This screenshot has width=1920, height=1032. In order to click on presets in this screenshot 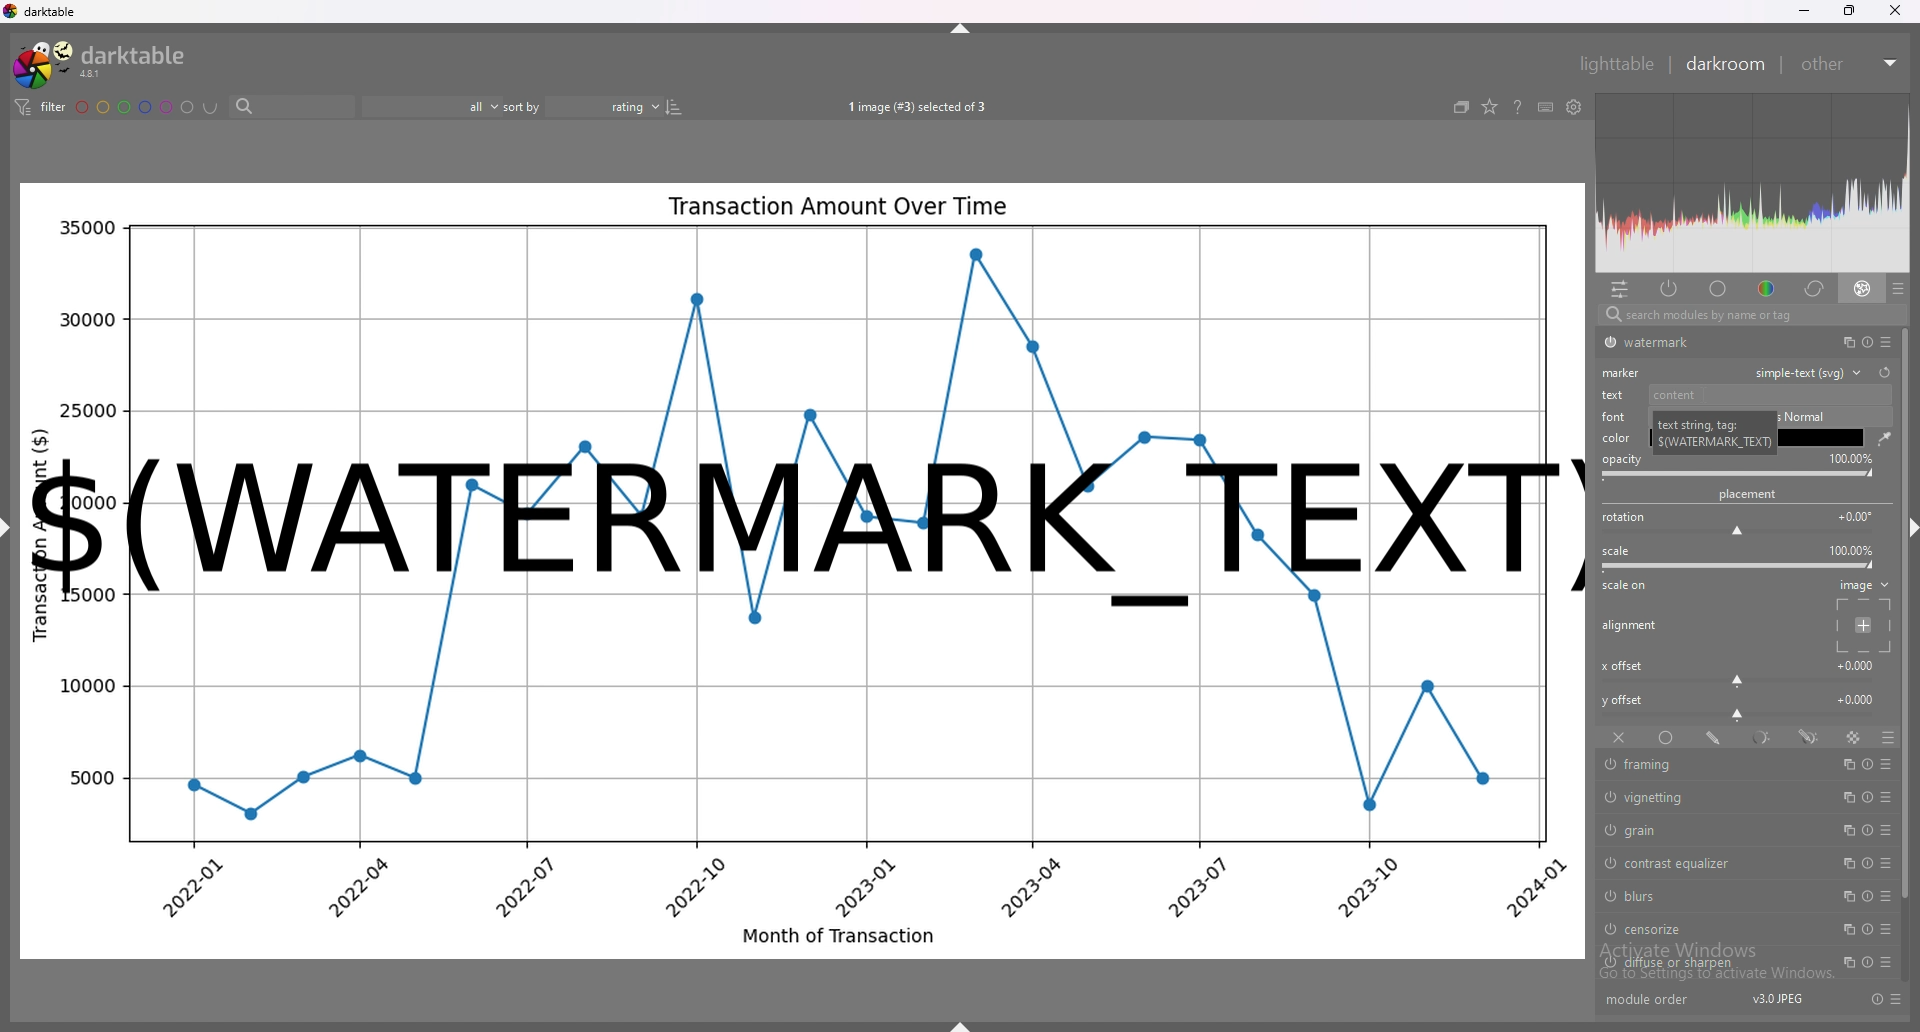, I will do `click(1896, 999)`.